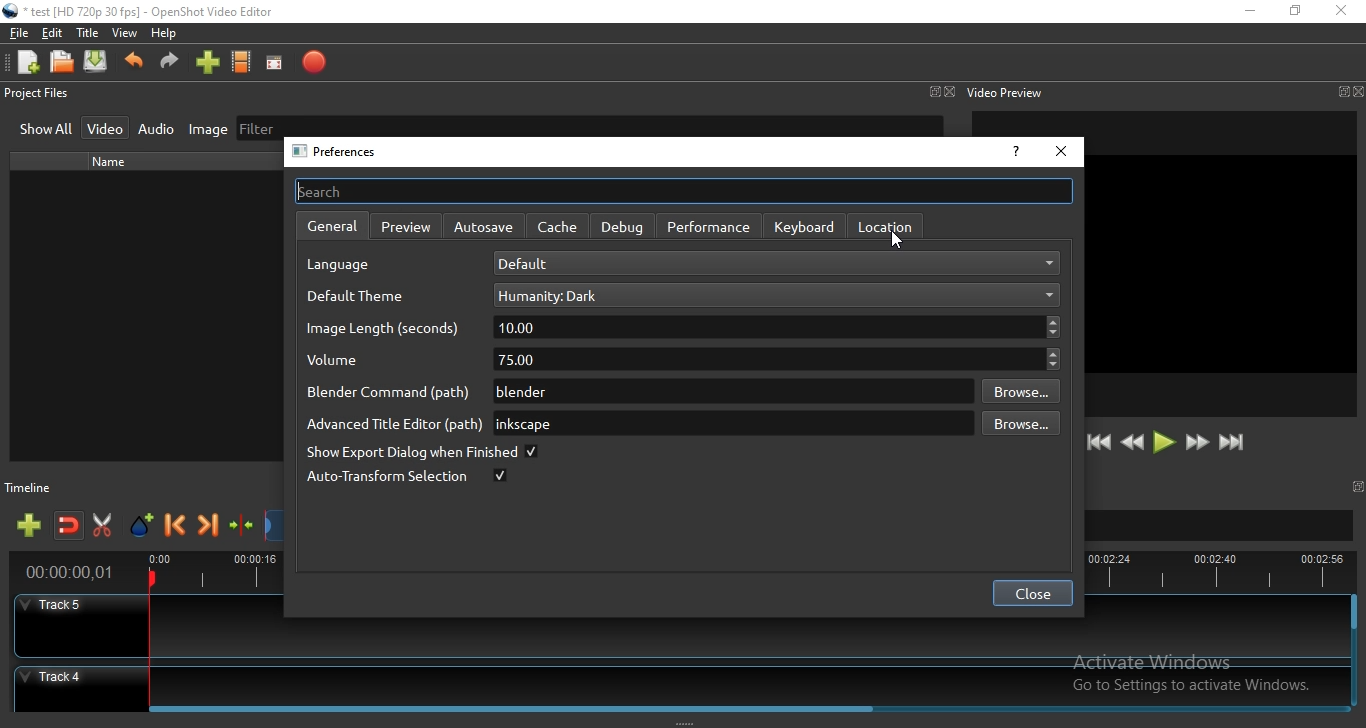 The width and height of the screenshot is (1366, 728). What do you see at coordinates (1019, 392) in the screenshot?
I see `browse` at bounding box center [1019, 392].